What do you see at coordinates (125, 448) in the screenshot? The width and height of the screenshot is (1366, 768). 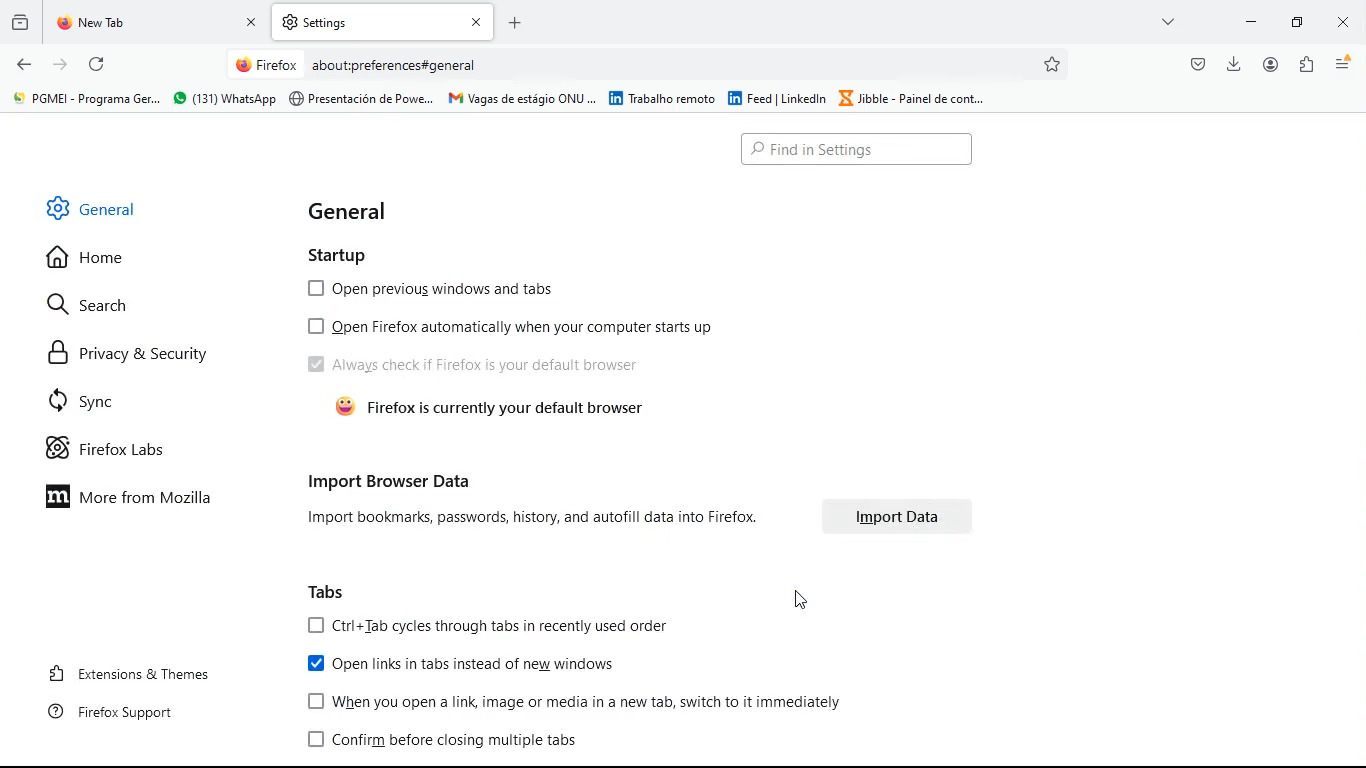 I see `firefox labs` at bounding box center [125, 448].